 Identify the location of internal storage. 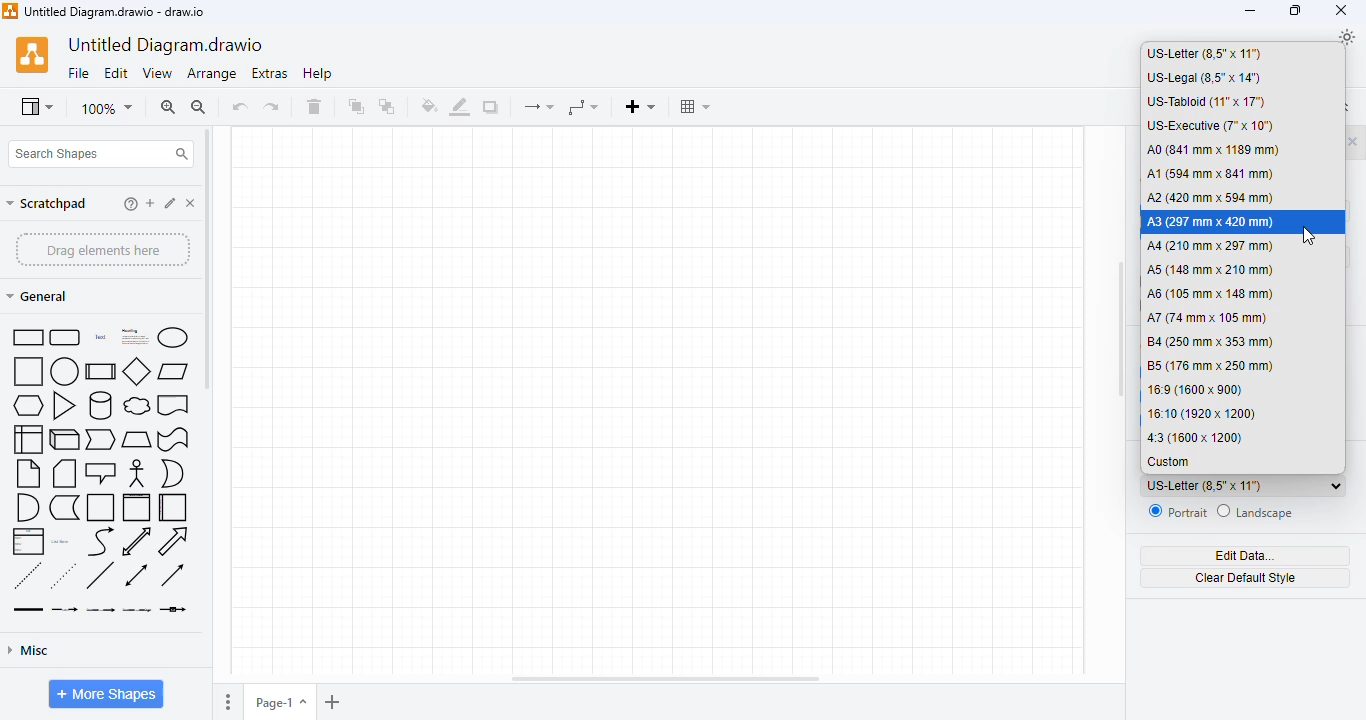
(28, 439).